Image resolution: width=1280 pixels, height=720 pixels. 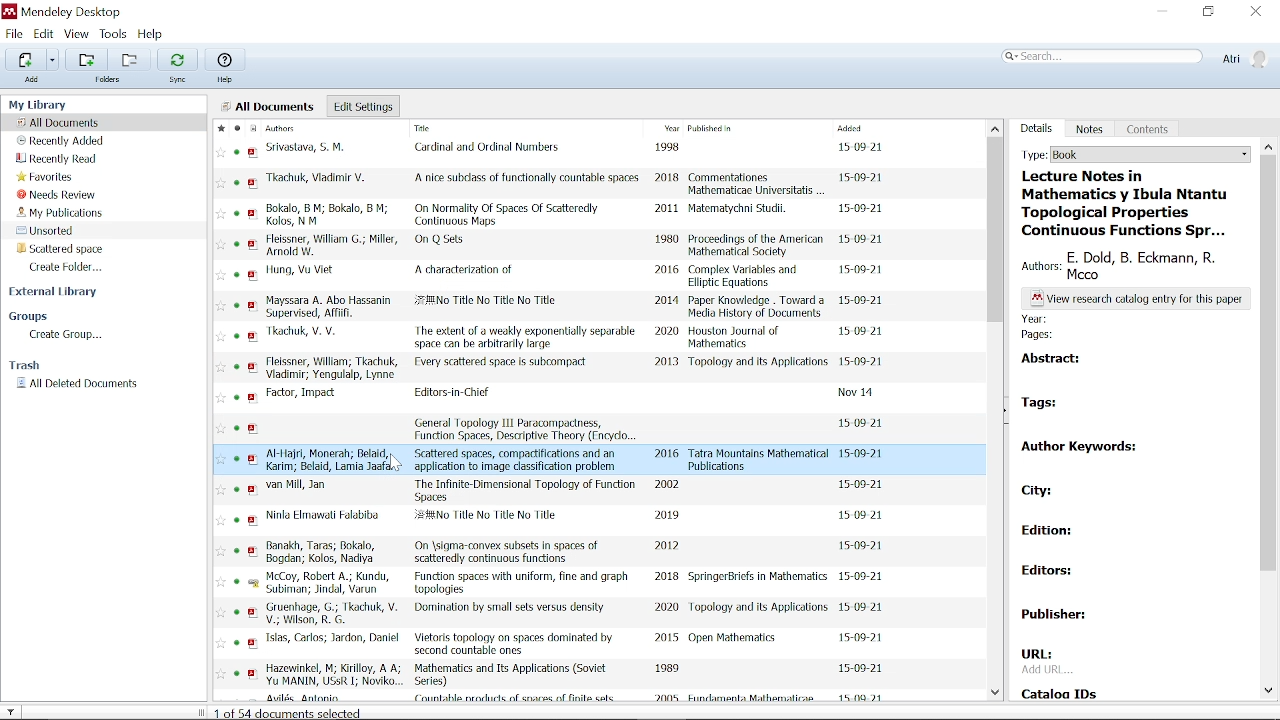 What do you see at coordinates (759, 607) in the screenshot?
I see `Topology and its Applications` at bounding box center [759, 607].